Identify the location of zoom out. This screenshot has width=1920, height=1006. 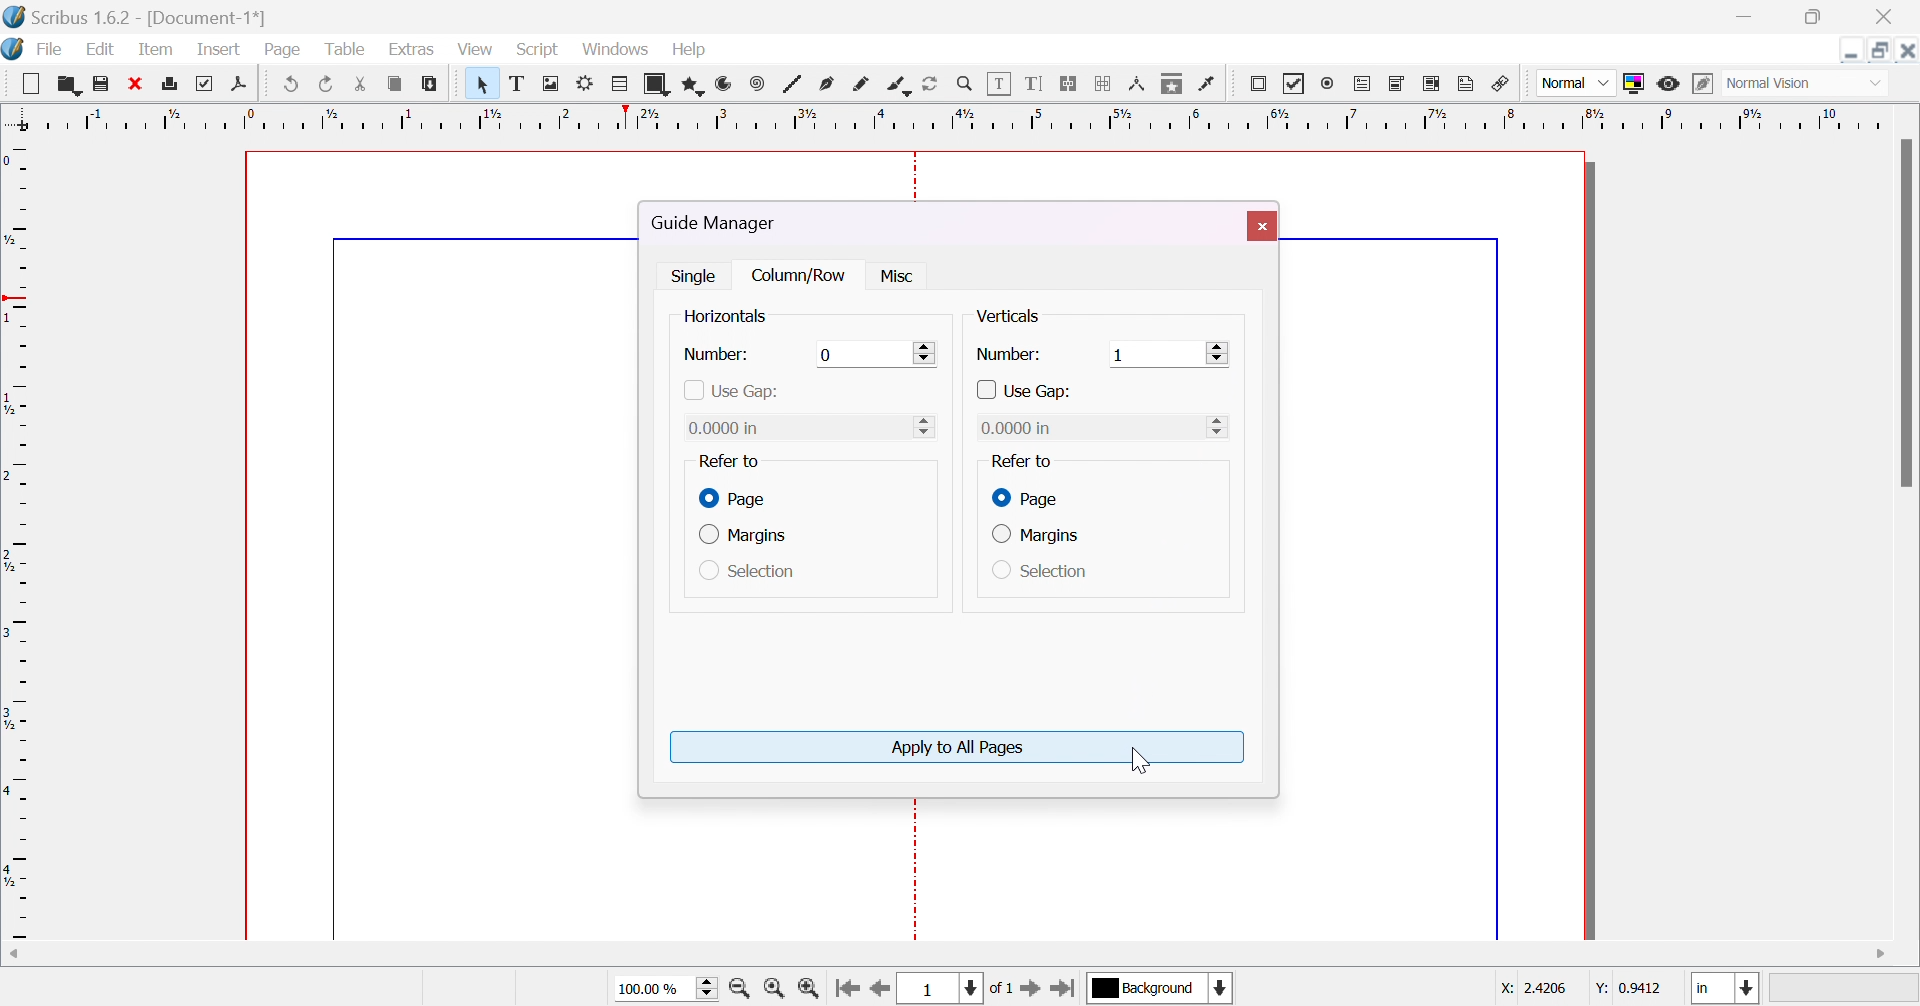
(743, 987).